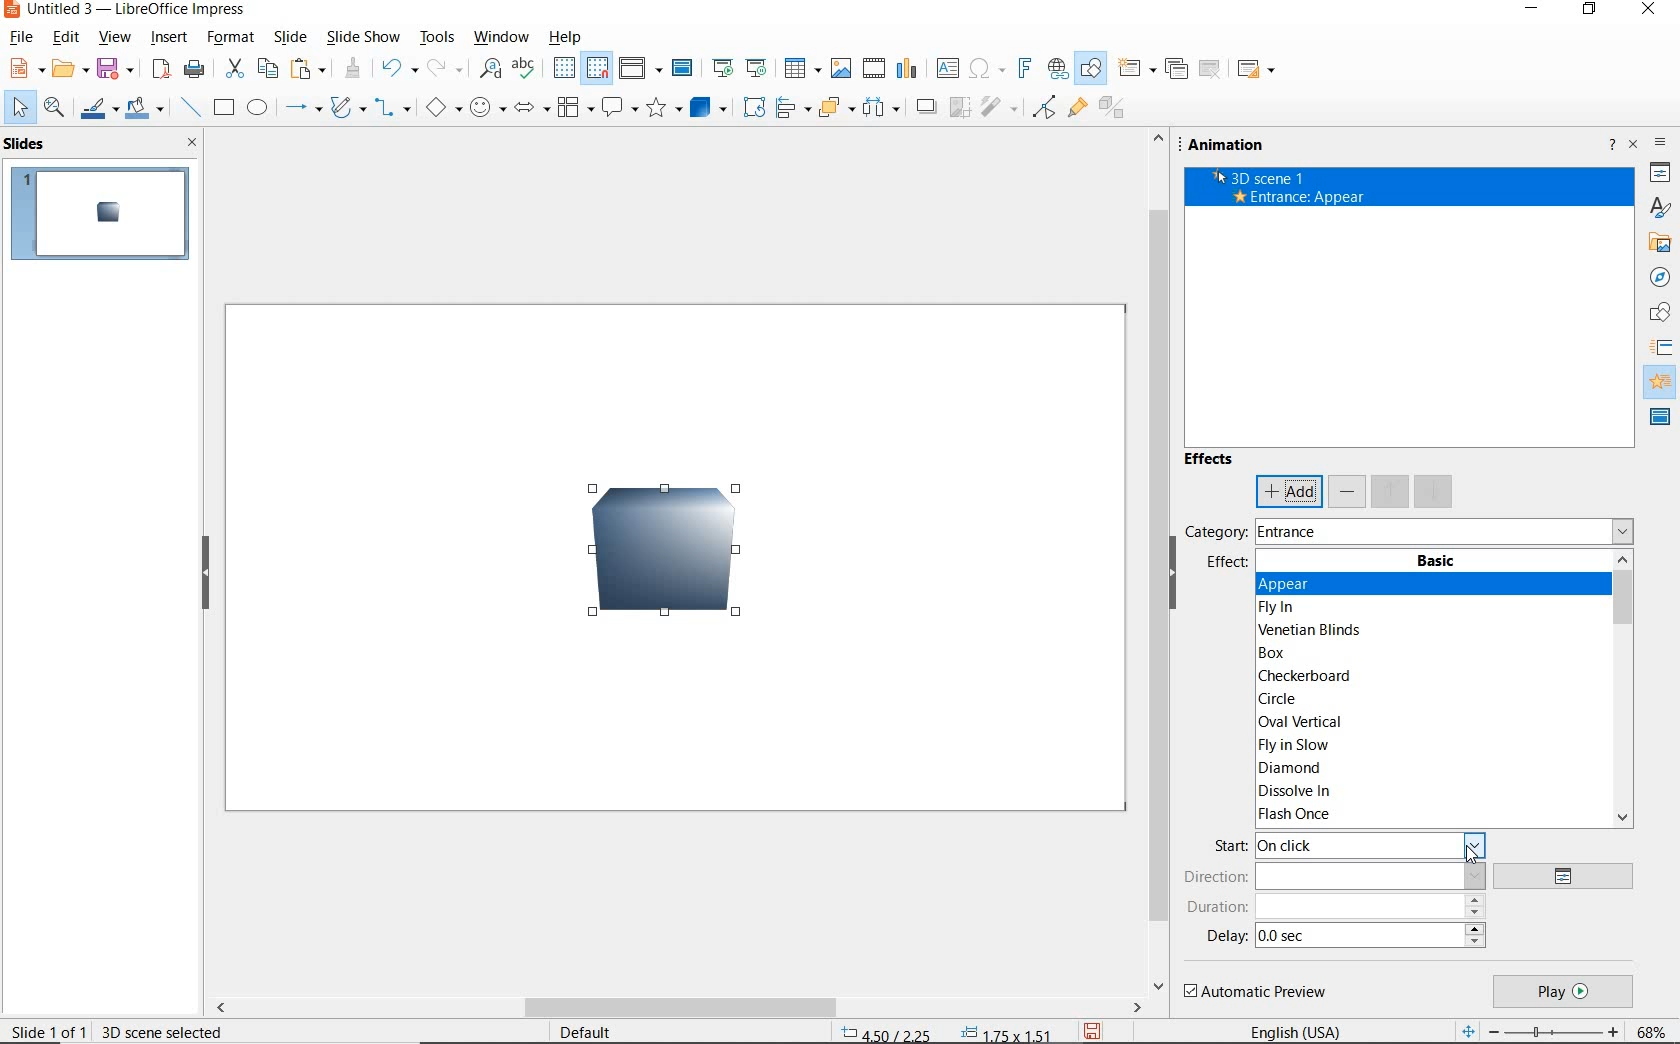 The image size is (1680, 1044). What do you see at coordinates (1570, 877) in the screenshot?
I see `options` at bounding box center [1570, 877].